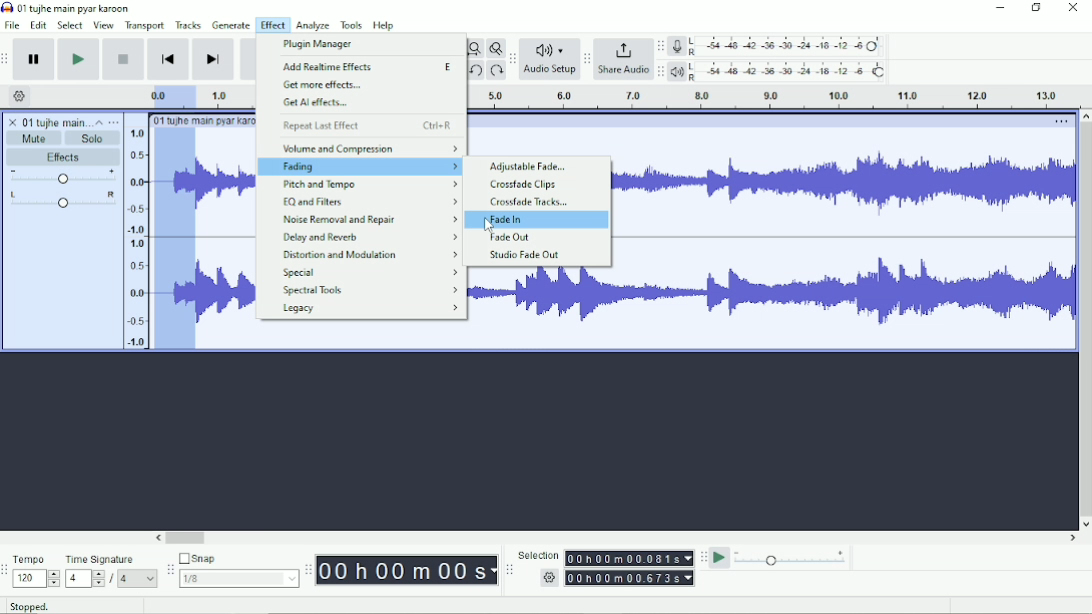 Image resolution: width=1092 pixels, height=614 pixels. I want to click on 00 h 00 m 00.673s, so click(632, 577).